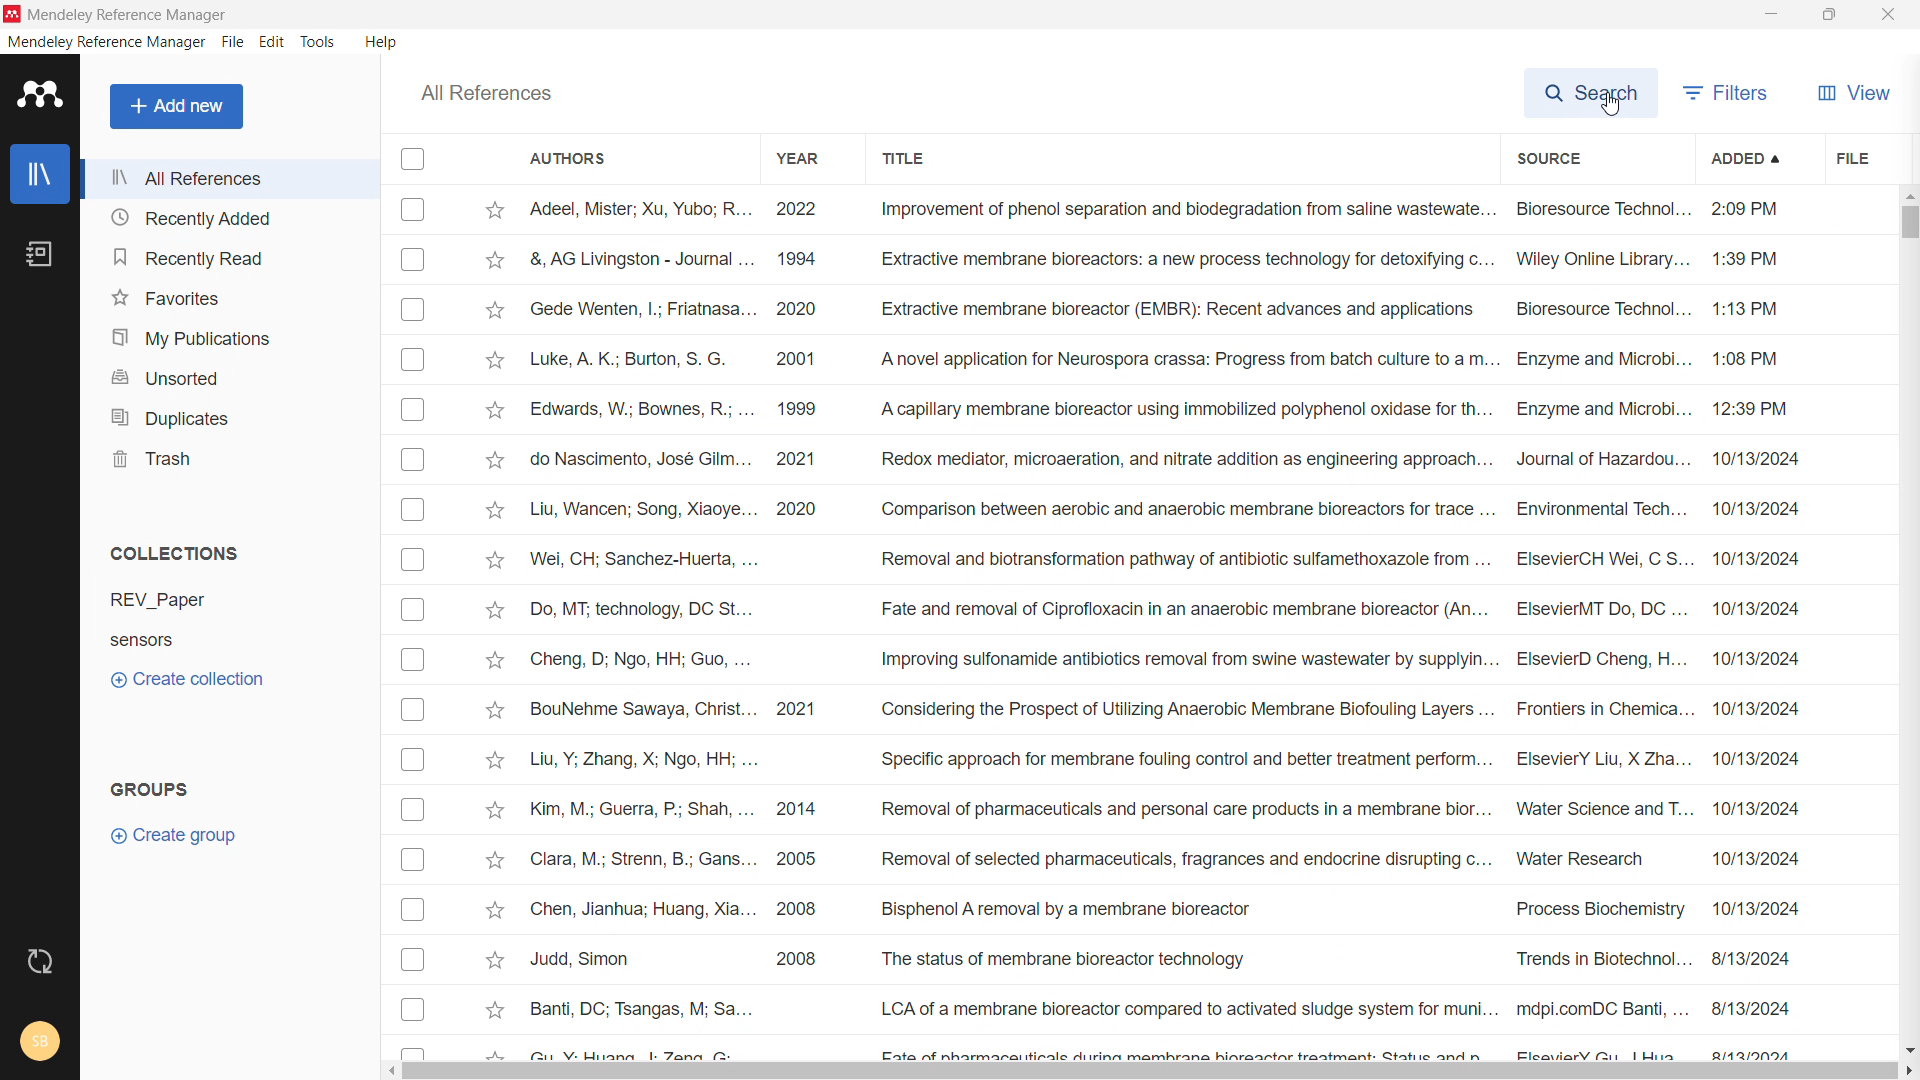  What do you see at coordinates (414, 659) in the screenshot?
I see `Checkbox` at bounding box center [414, 659].